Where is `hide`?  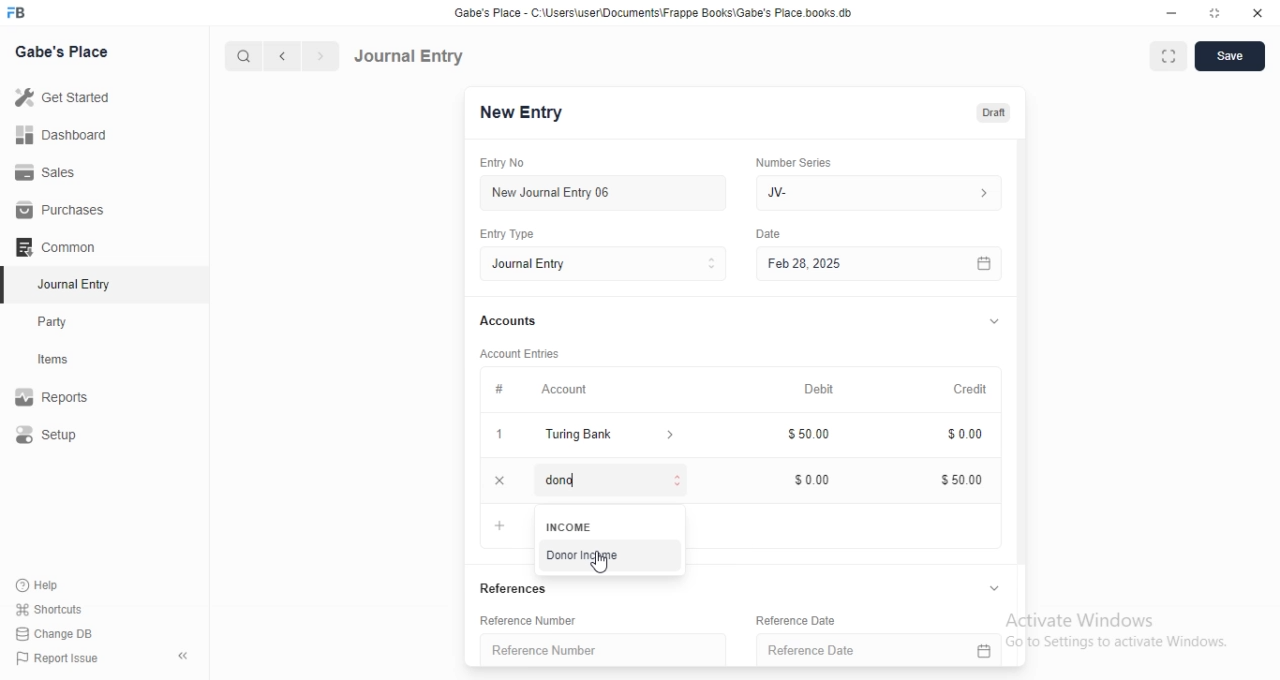 hide is located at coordinates (179, 657).